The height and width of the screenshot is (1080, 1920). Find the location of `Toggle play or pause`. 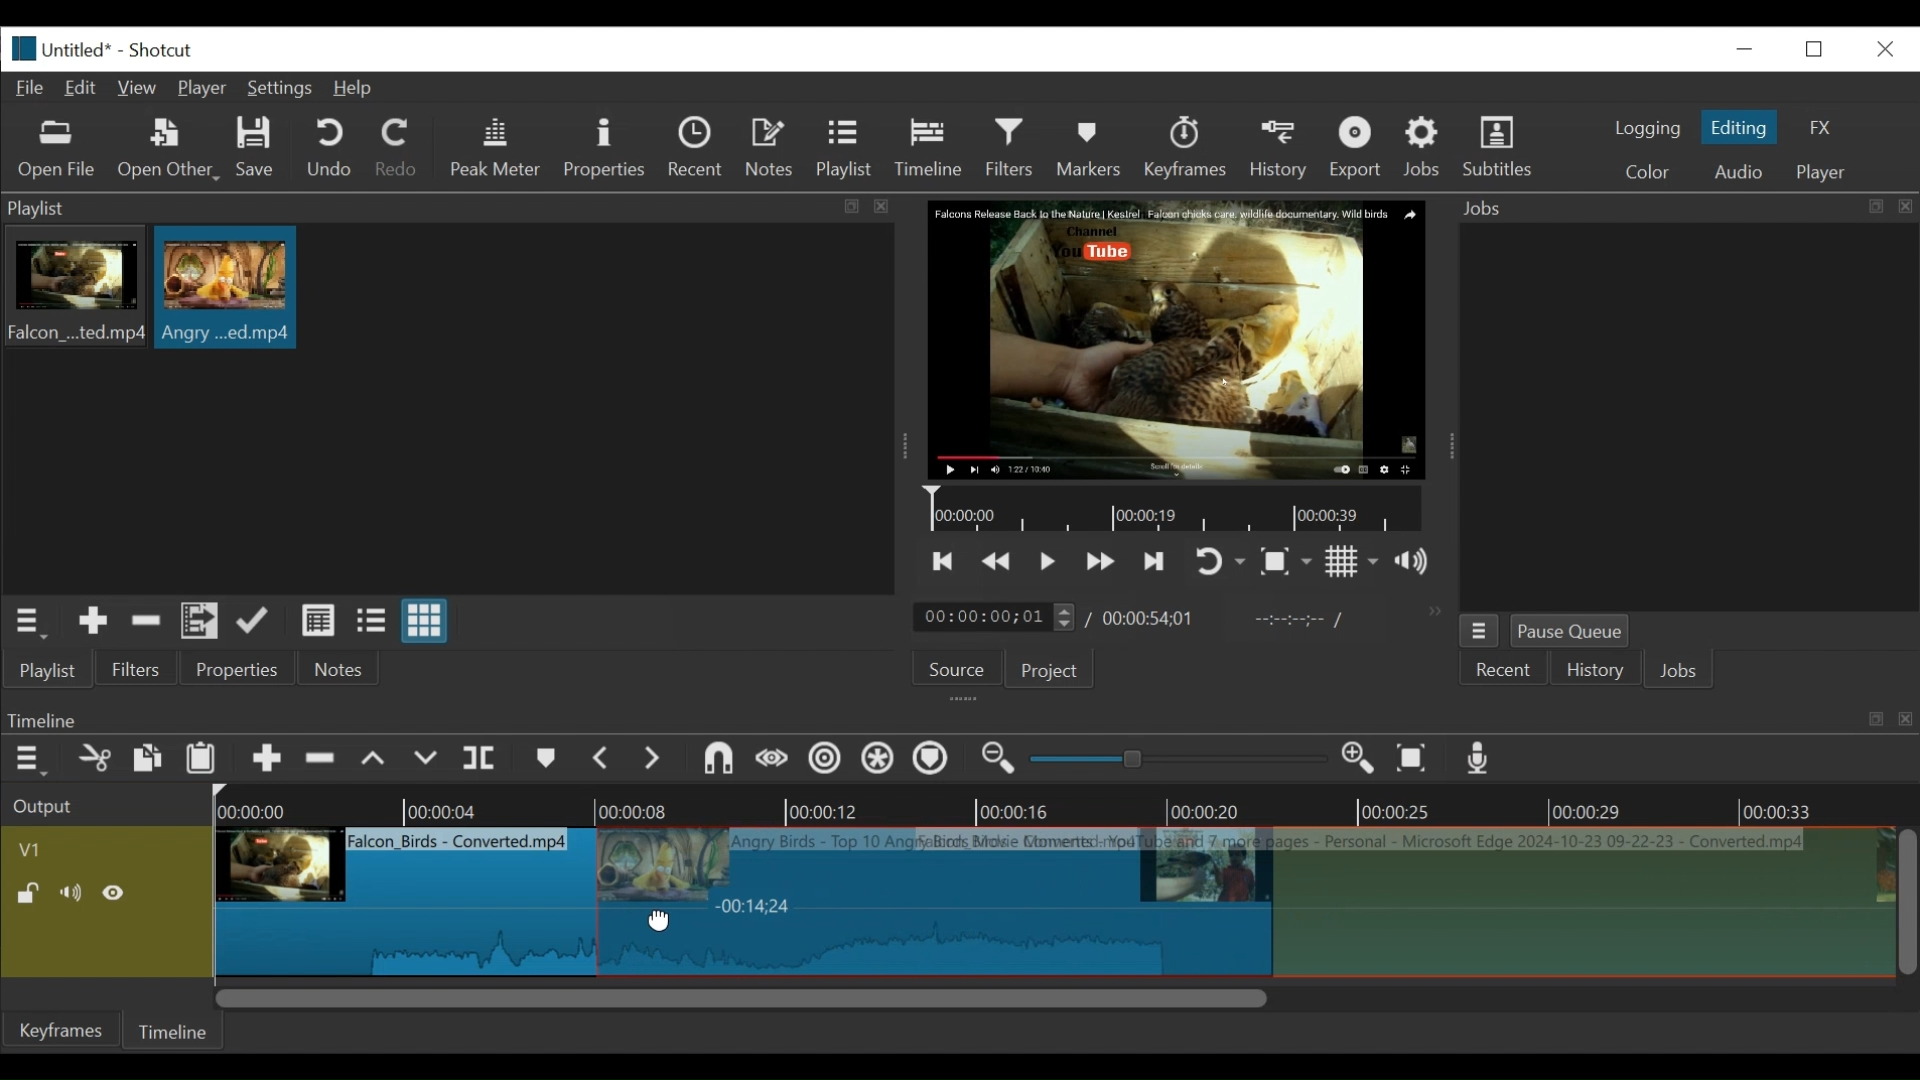

Toggle play or pause is located at coordinates (1049, 561).